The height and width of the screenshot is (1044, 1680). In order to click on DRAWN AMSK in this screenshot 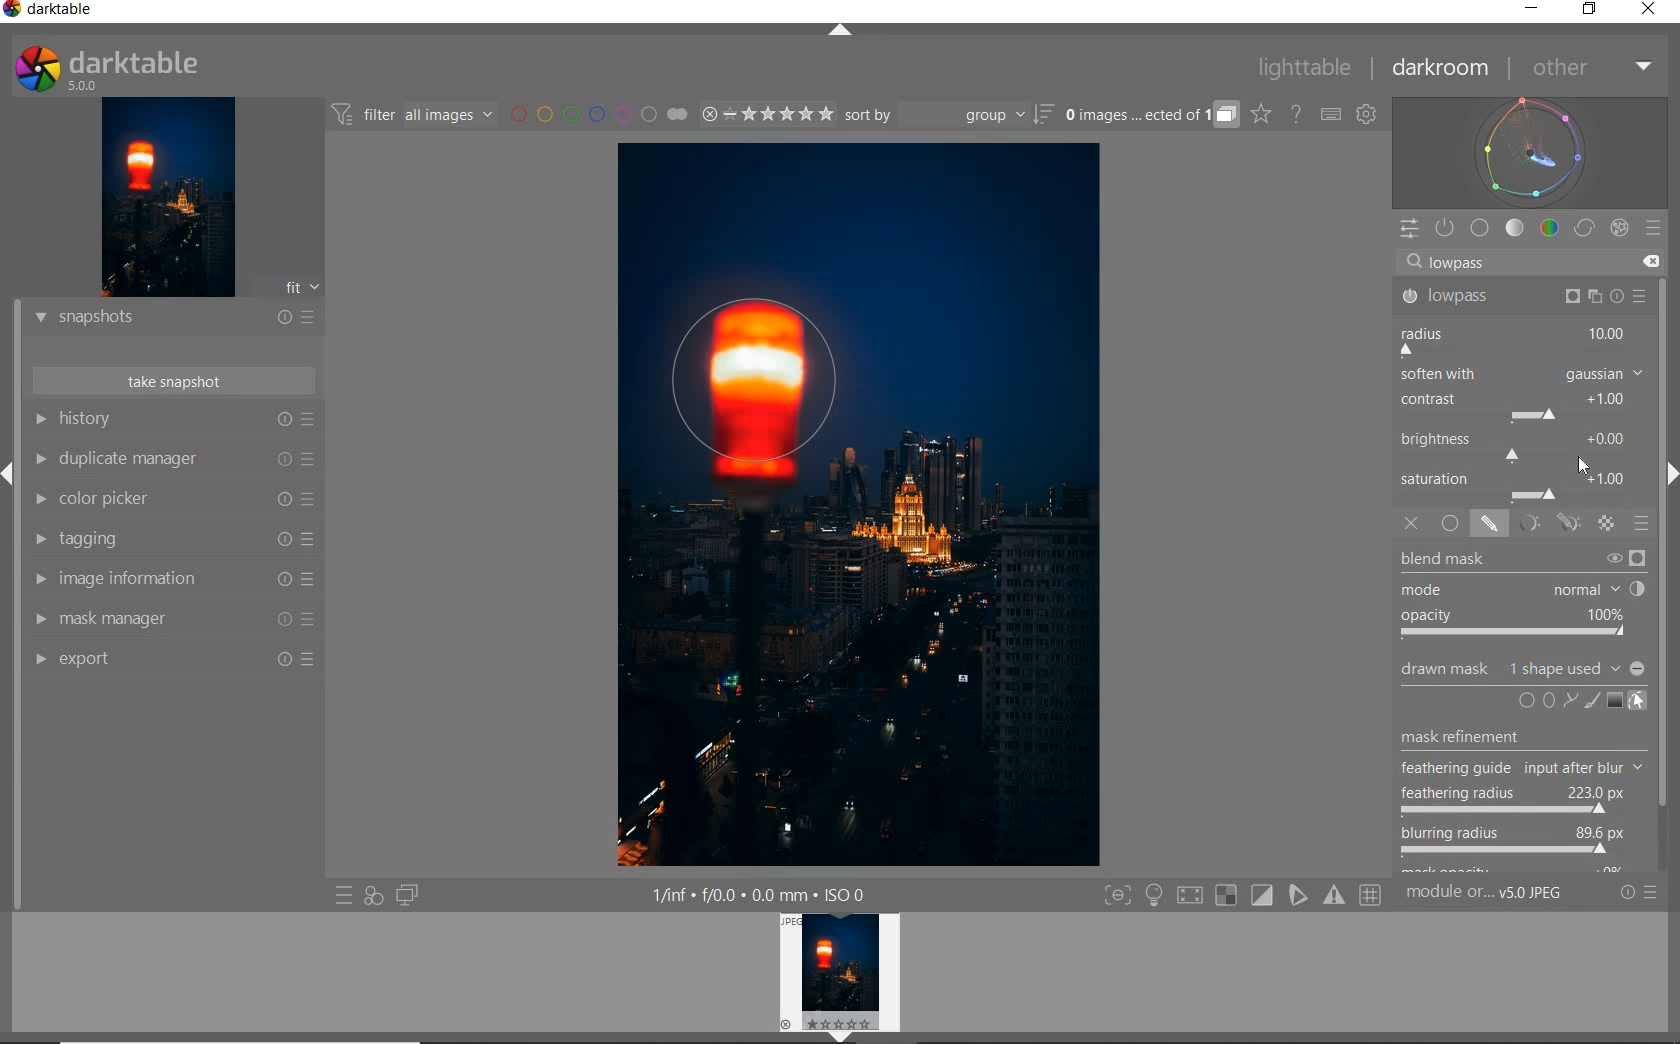, I will do `click(1521, 666)`.